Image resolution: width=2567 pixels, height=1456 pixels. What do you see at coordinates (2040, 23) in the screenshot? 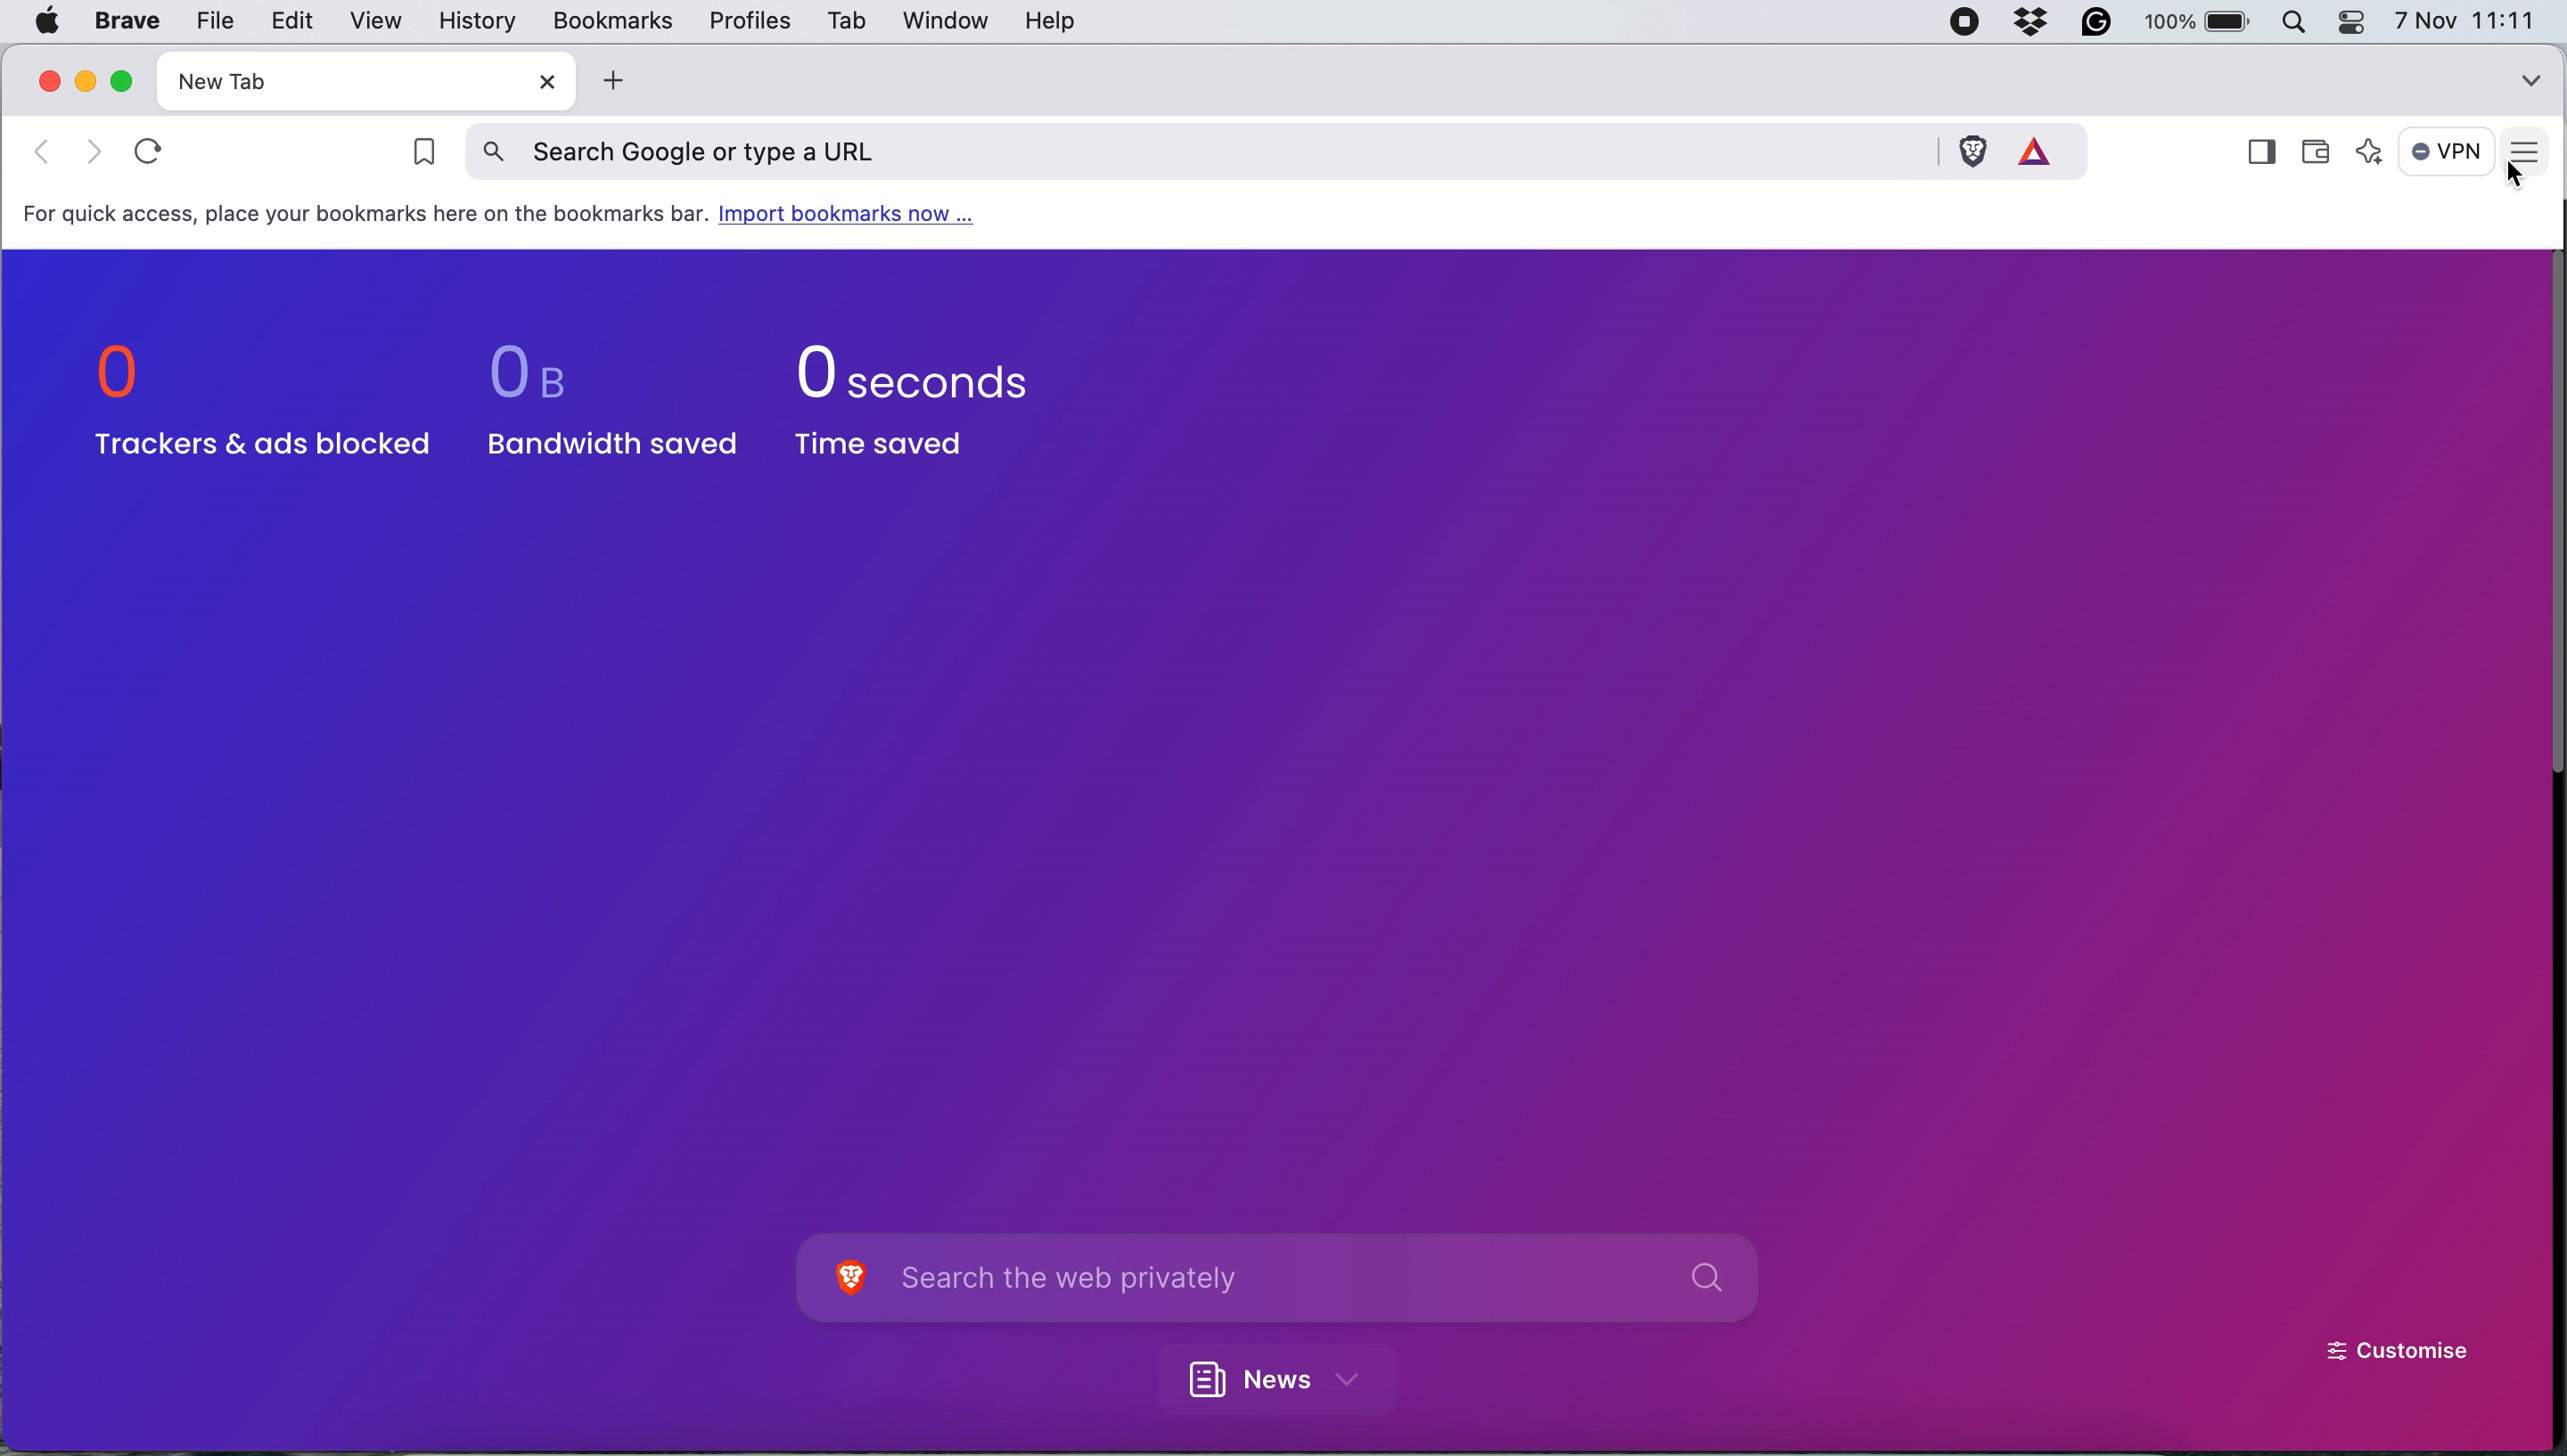
I see `dropbox` at bounding box center [2040, 23].